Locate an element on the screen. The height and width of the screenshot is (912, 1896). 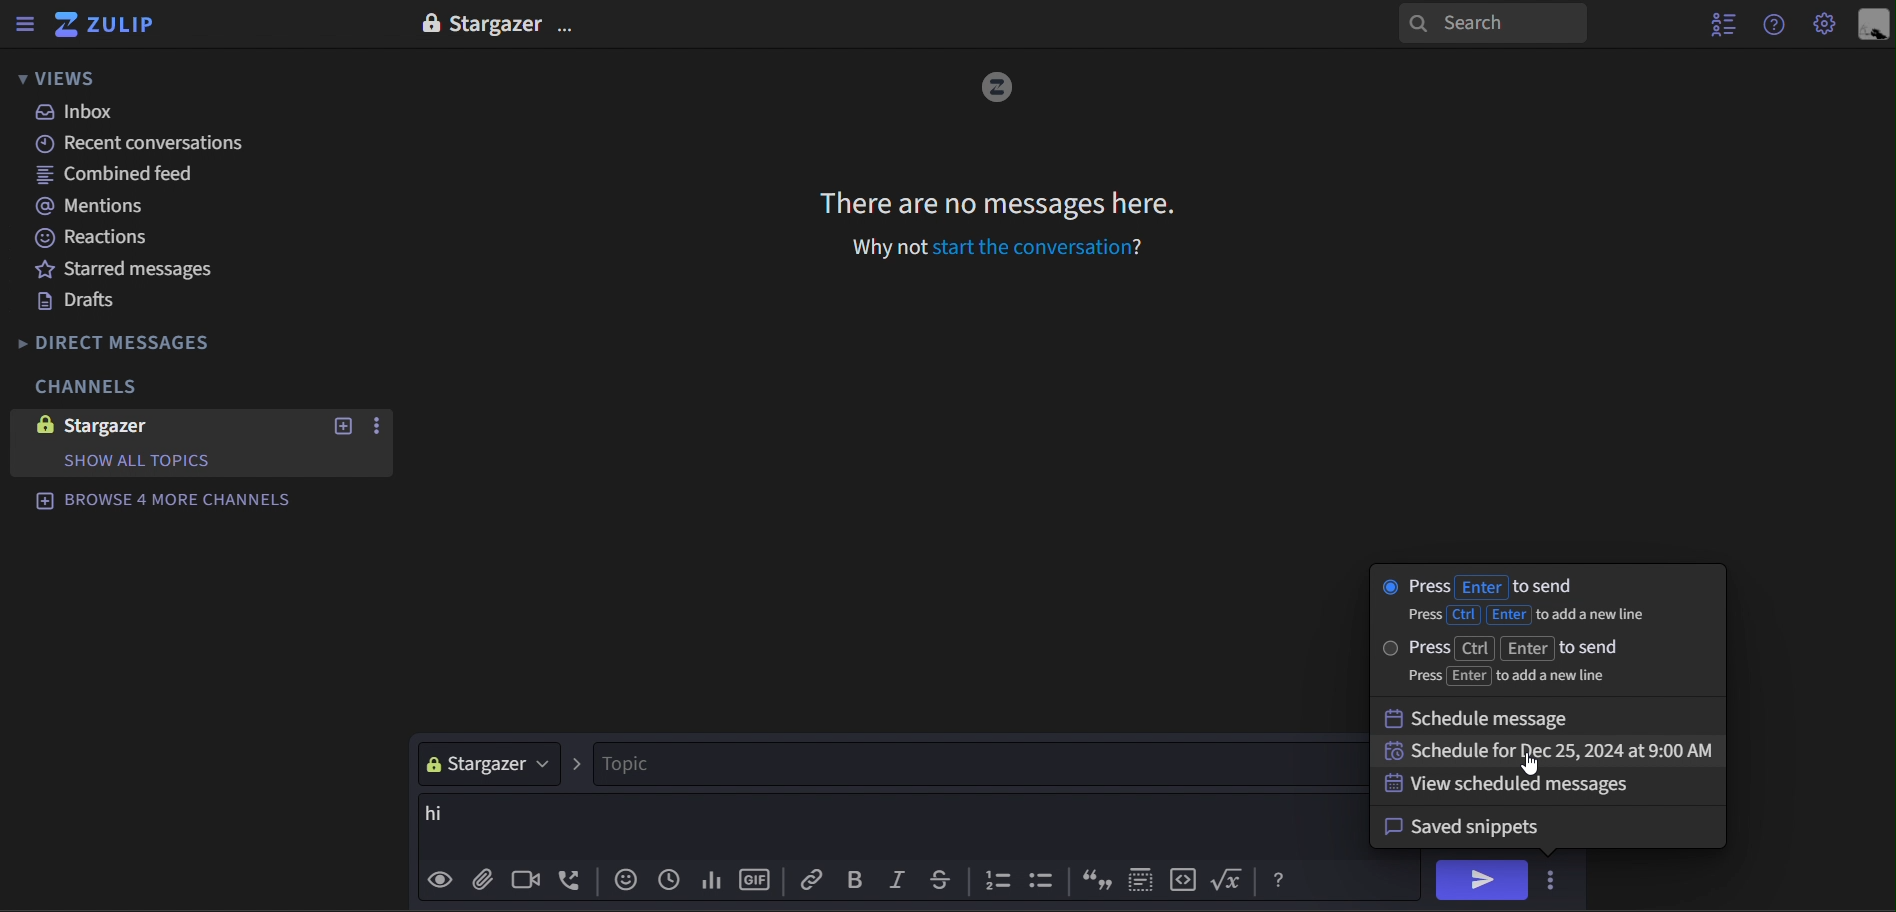
function is located at coordinates (1234, 877).